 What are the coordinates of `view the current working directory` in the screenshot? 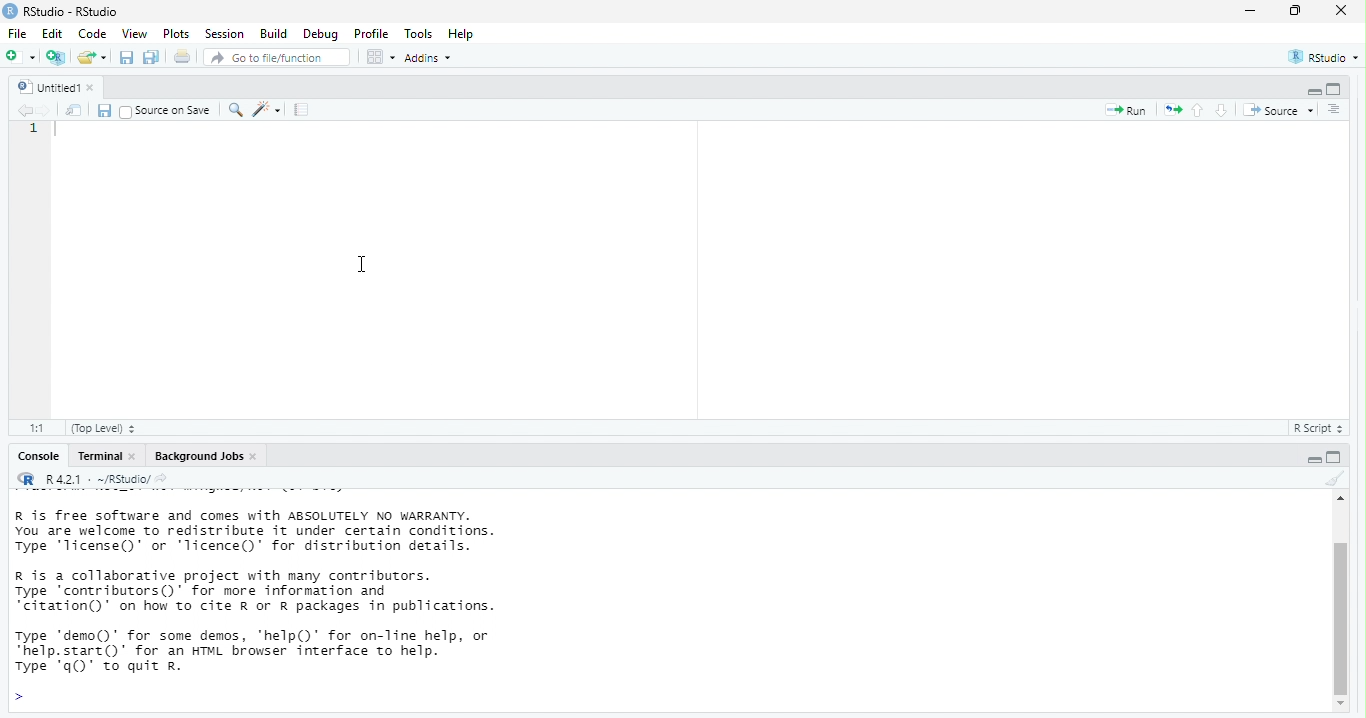 It's located at (171, 479).